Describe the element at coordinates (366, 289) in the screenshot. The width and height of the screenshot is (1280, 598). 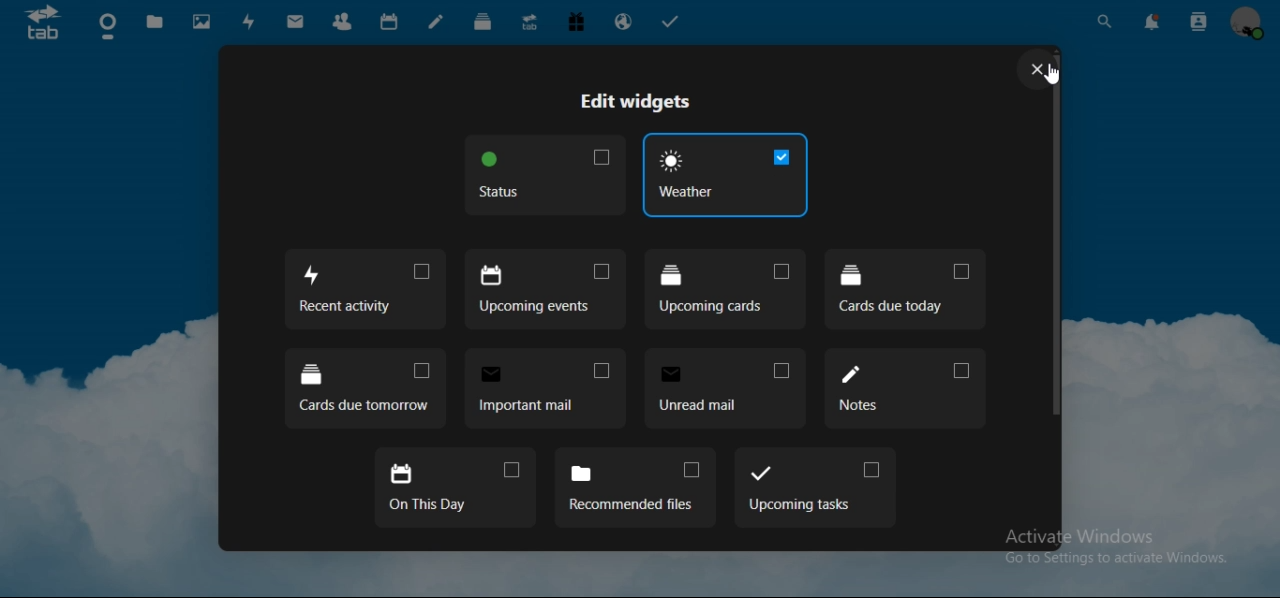
I see `recent activity` at that location.